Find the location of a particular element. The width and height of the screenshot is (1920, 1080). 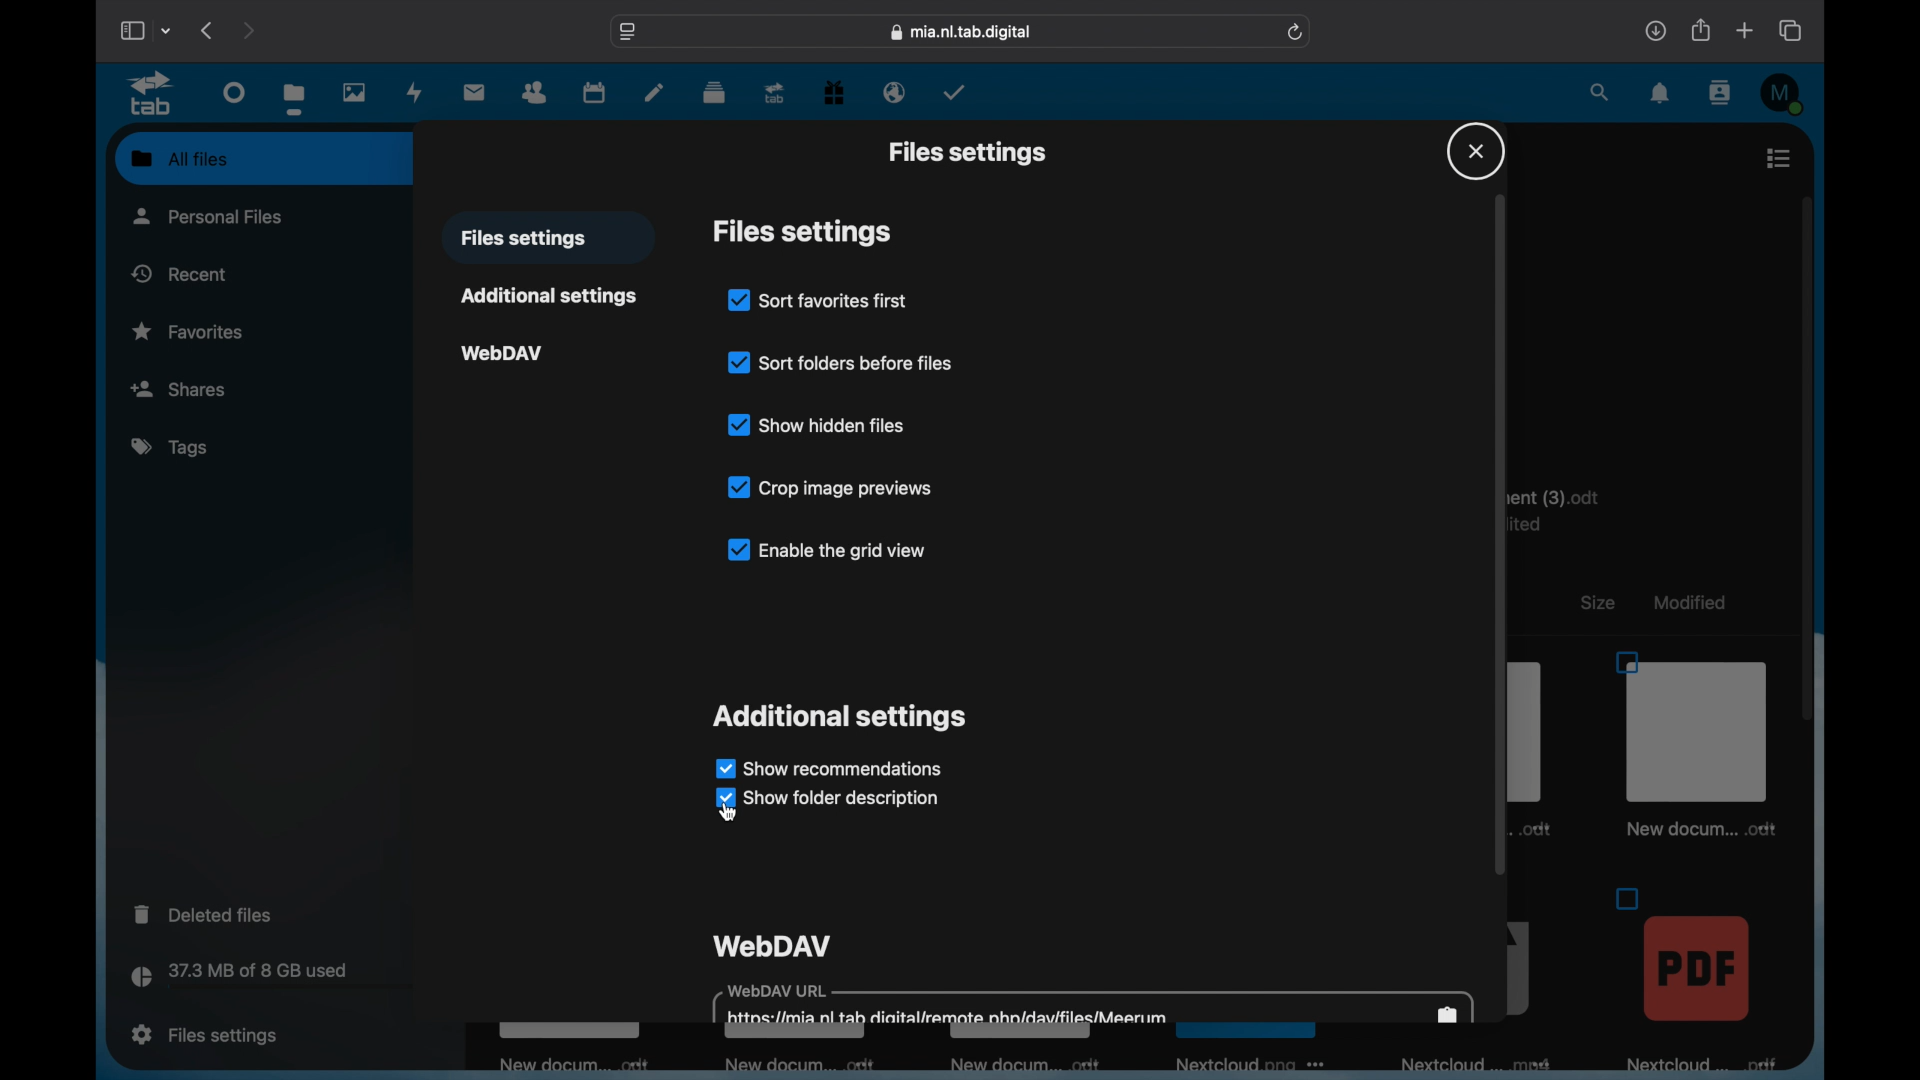

new tab is located at coordinates (1744, 30).